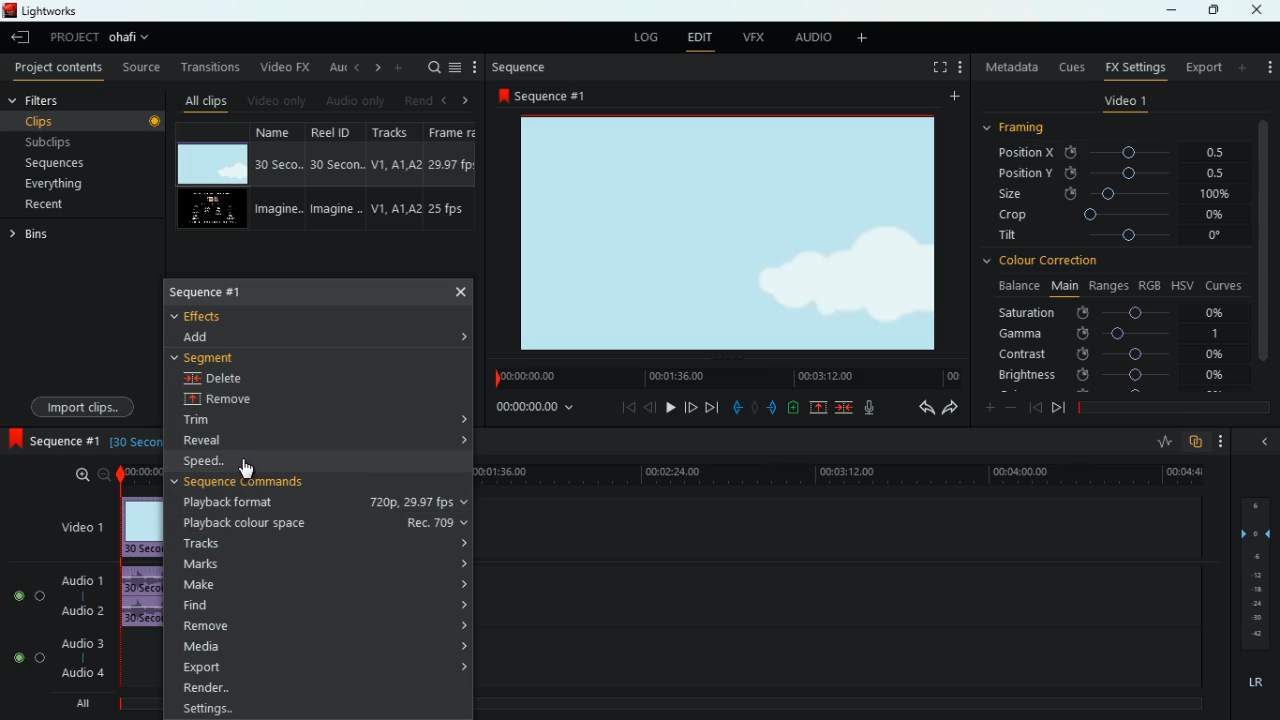  What do you see at coordinates (1011, 407) in the screenshot?
I see `minus` at bounding box center [1011, 407].